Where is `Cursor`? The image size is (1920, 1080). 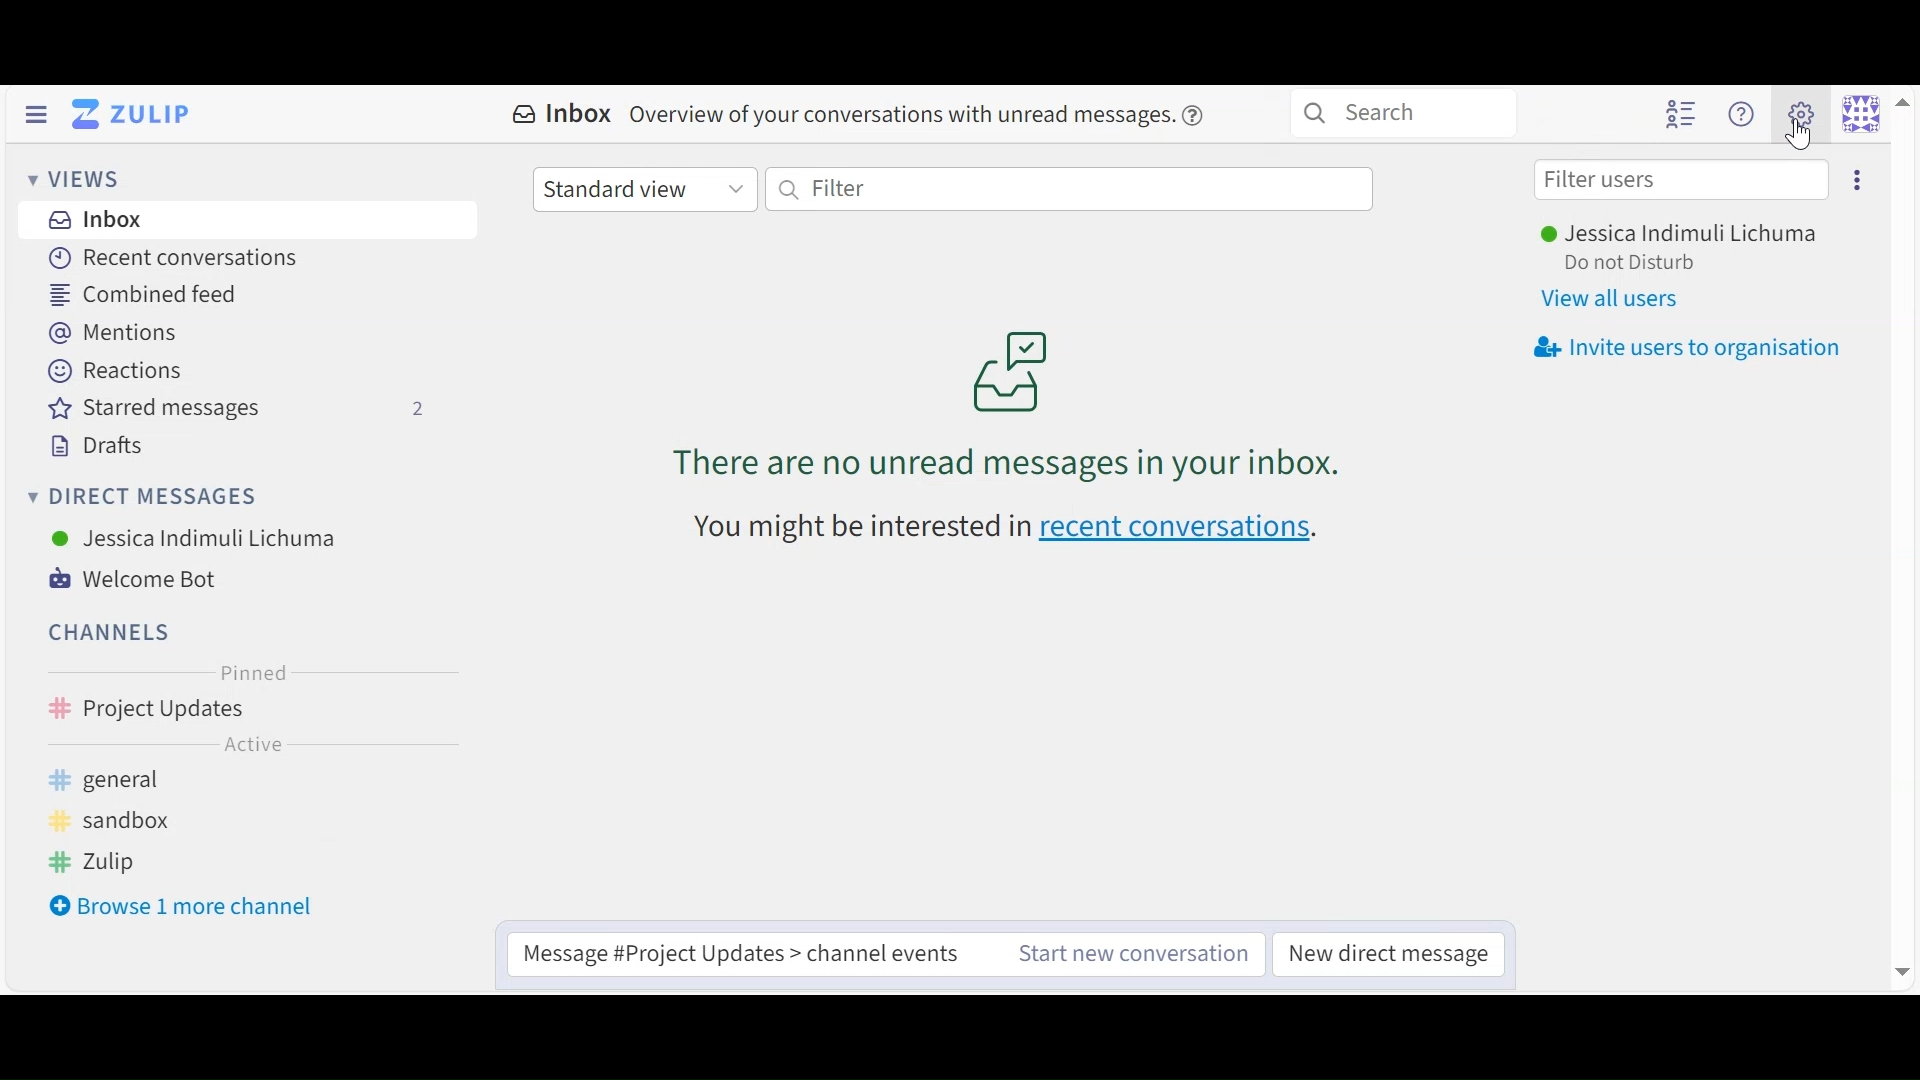 Cursor is located at coordinates (1807, 137).